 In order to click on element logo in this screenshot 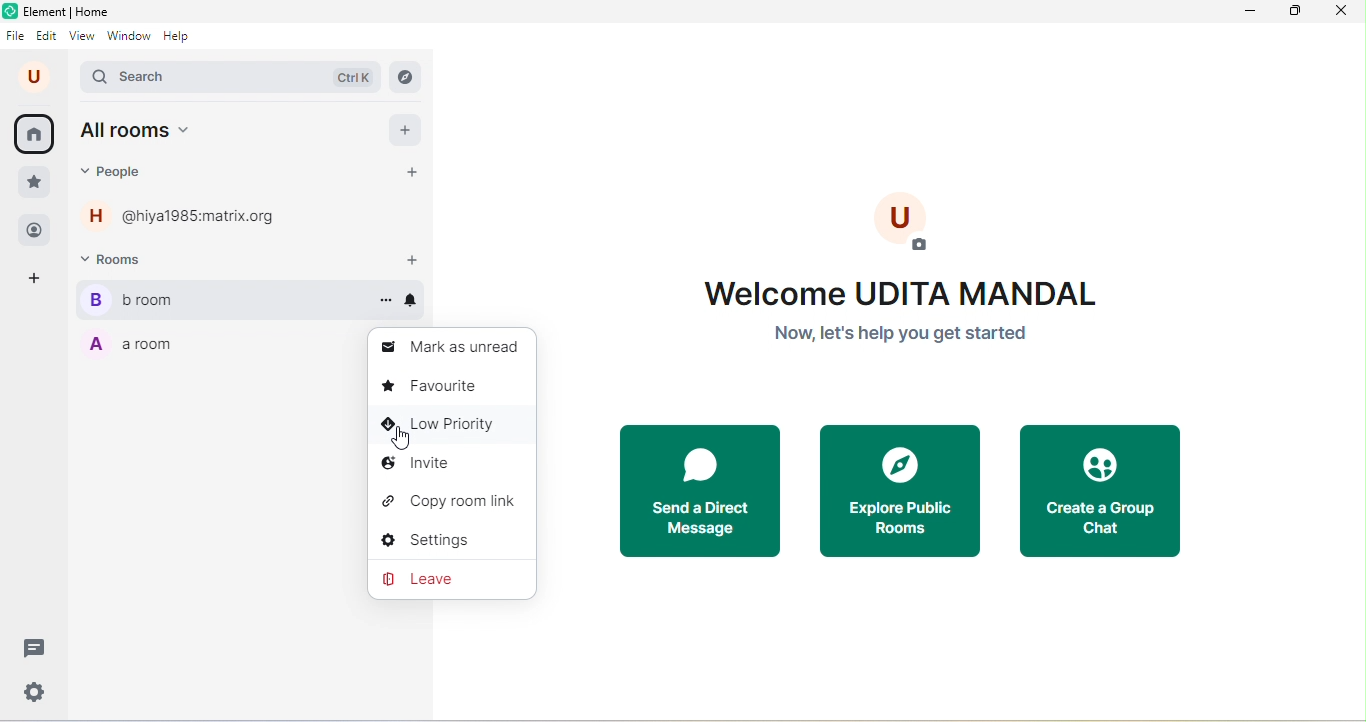, I will do `click(10, 12)`.